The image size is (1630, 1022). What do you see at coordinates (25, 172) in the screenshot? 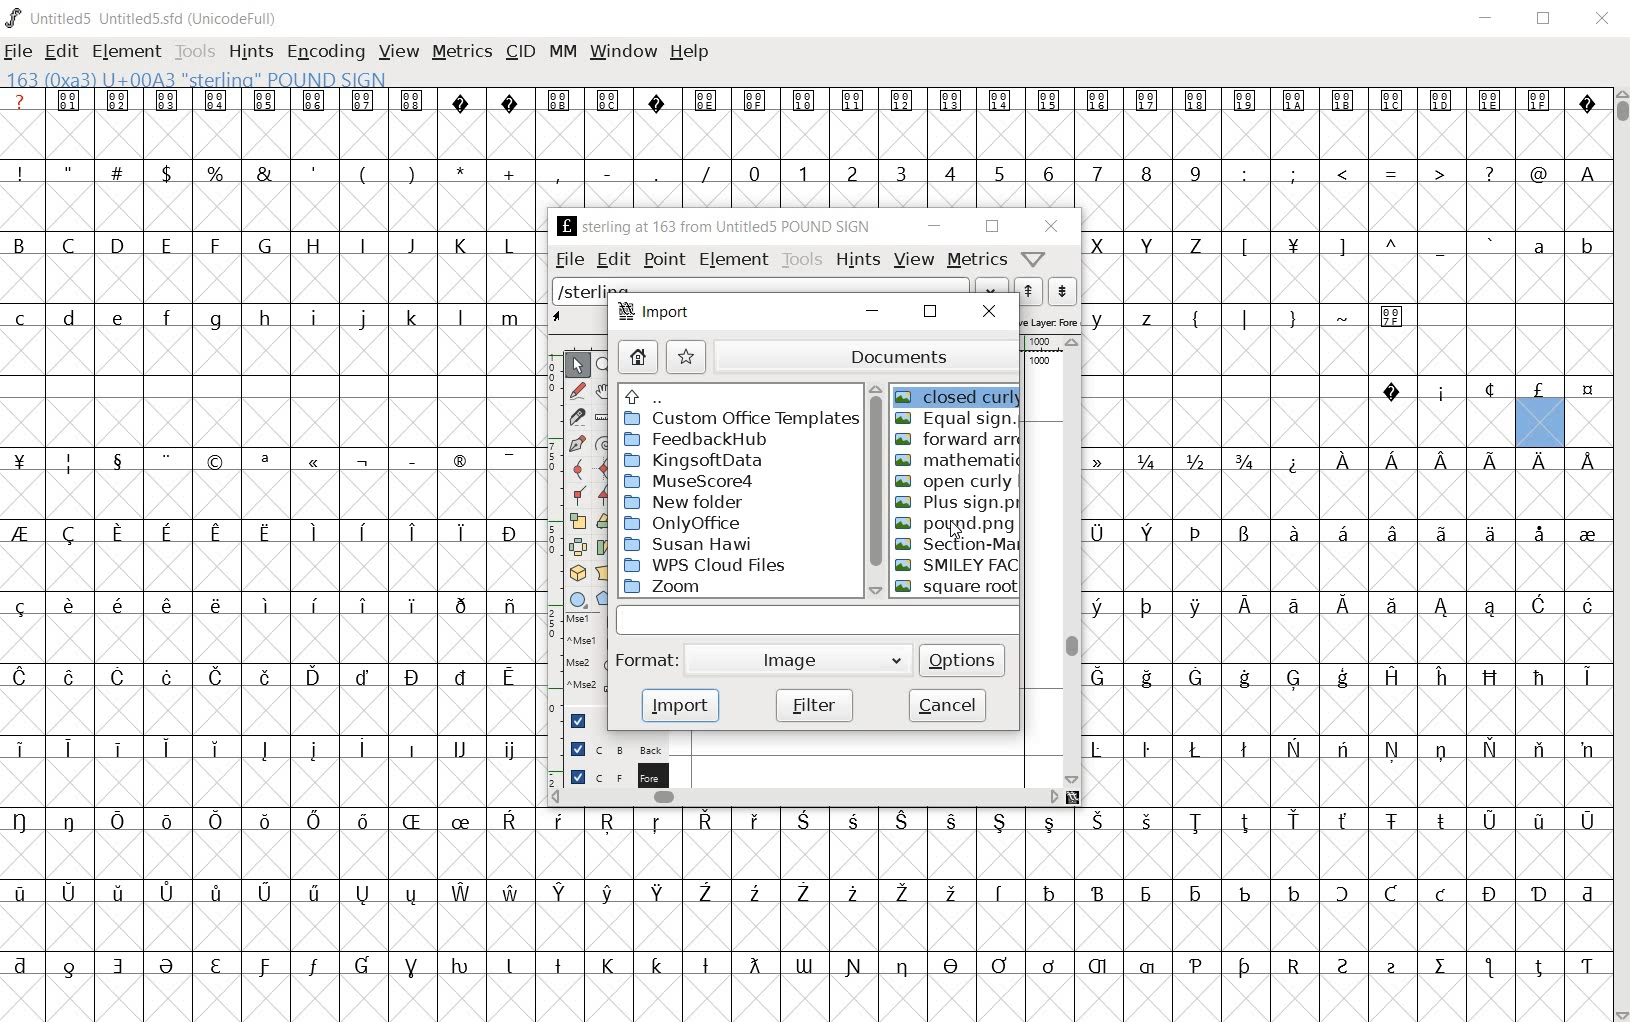
I see `!` at bounding box center [25, 172].